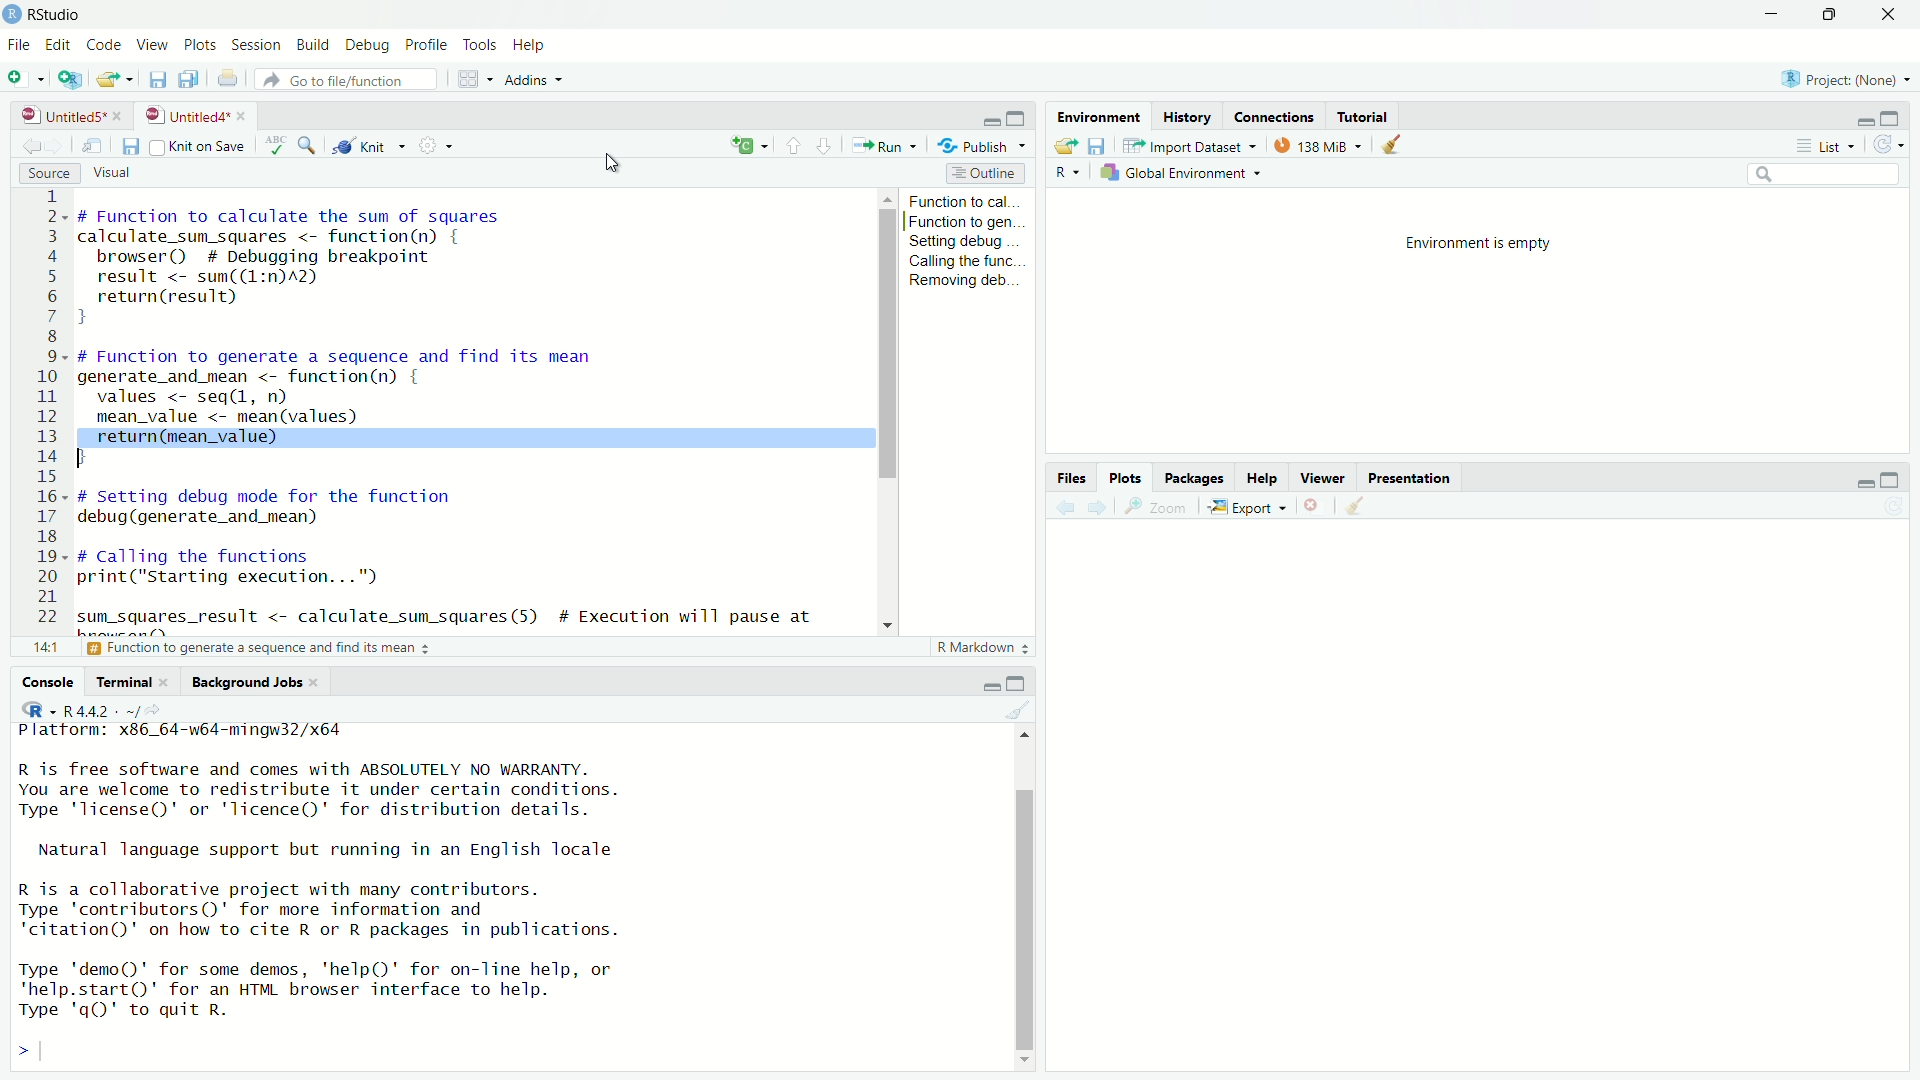  What do you see at coordinates (1024, 739) in the screenshot?
I see `move up` at bounding box center [1024, 739].